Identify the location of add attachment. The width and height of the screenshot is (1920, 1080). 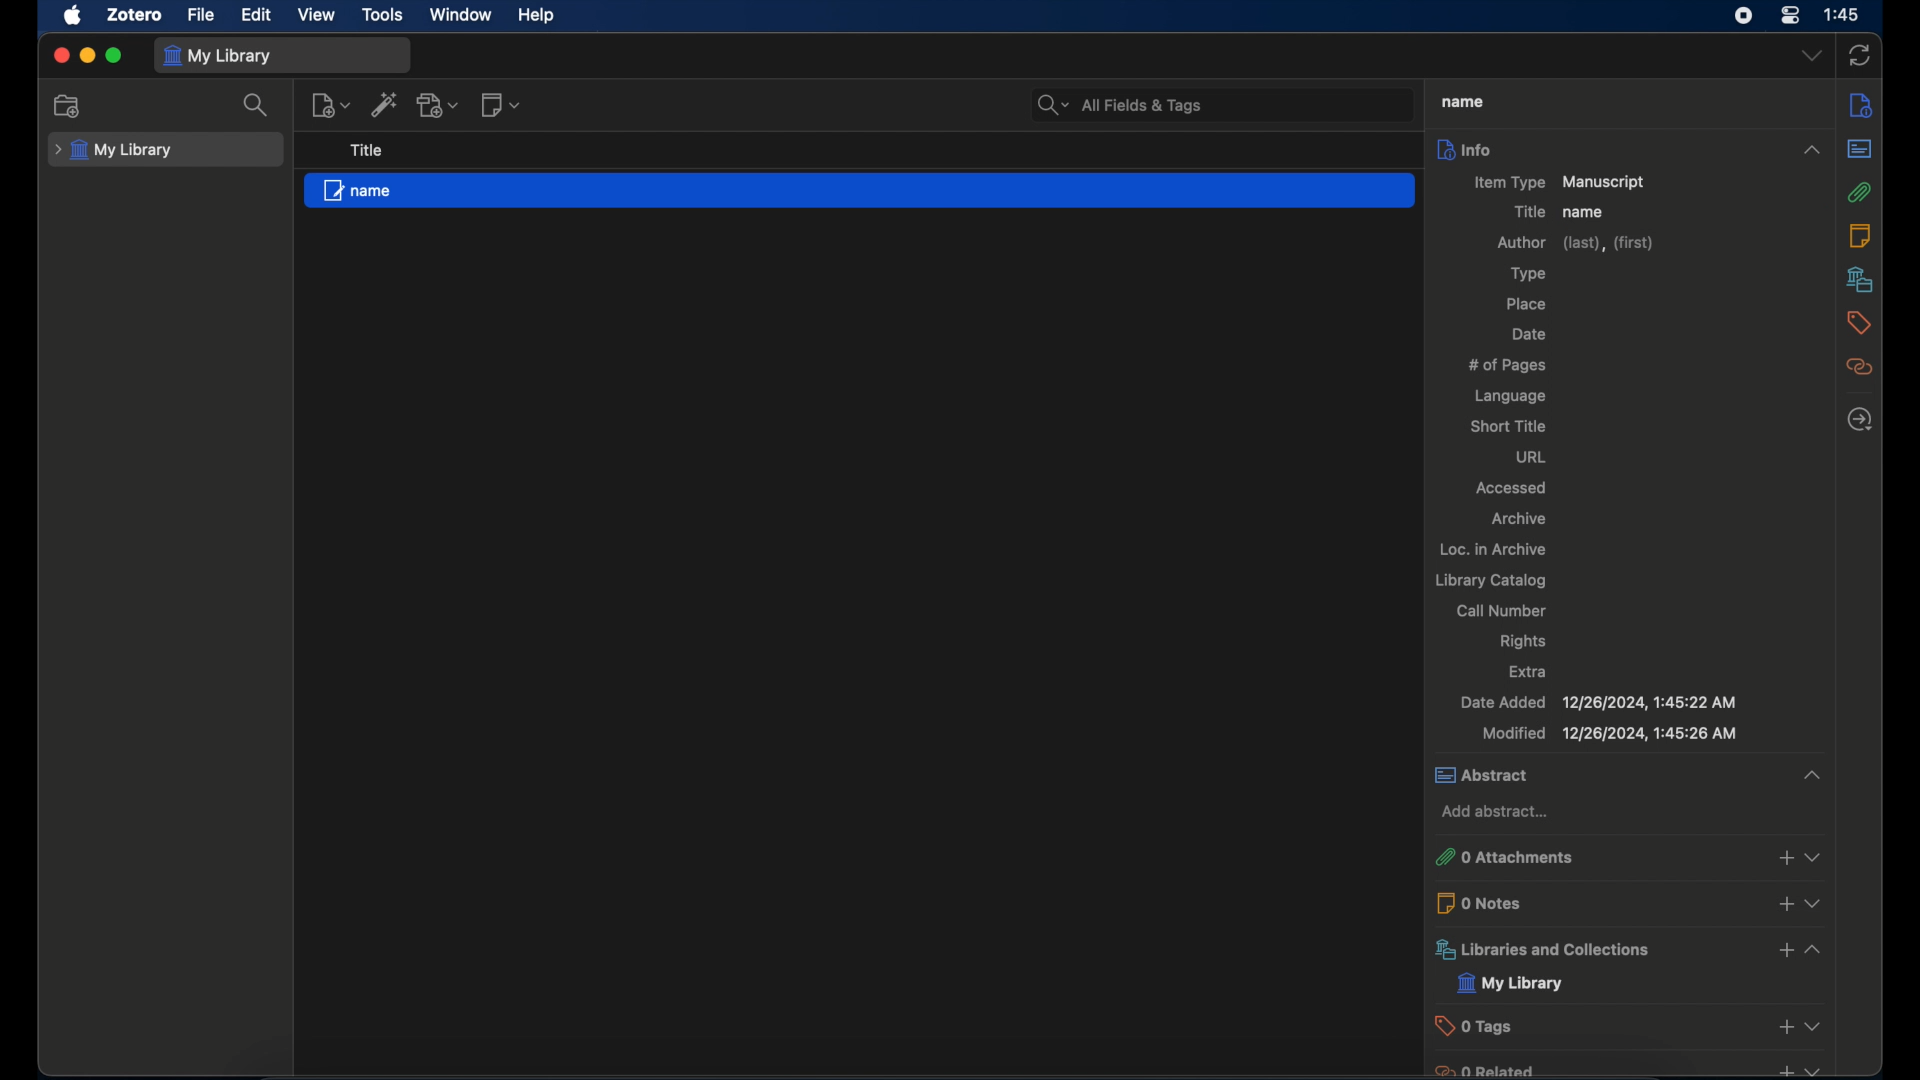
(438, 104).